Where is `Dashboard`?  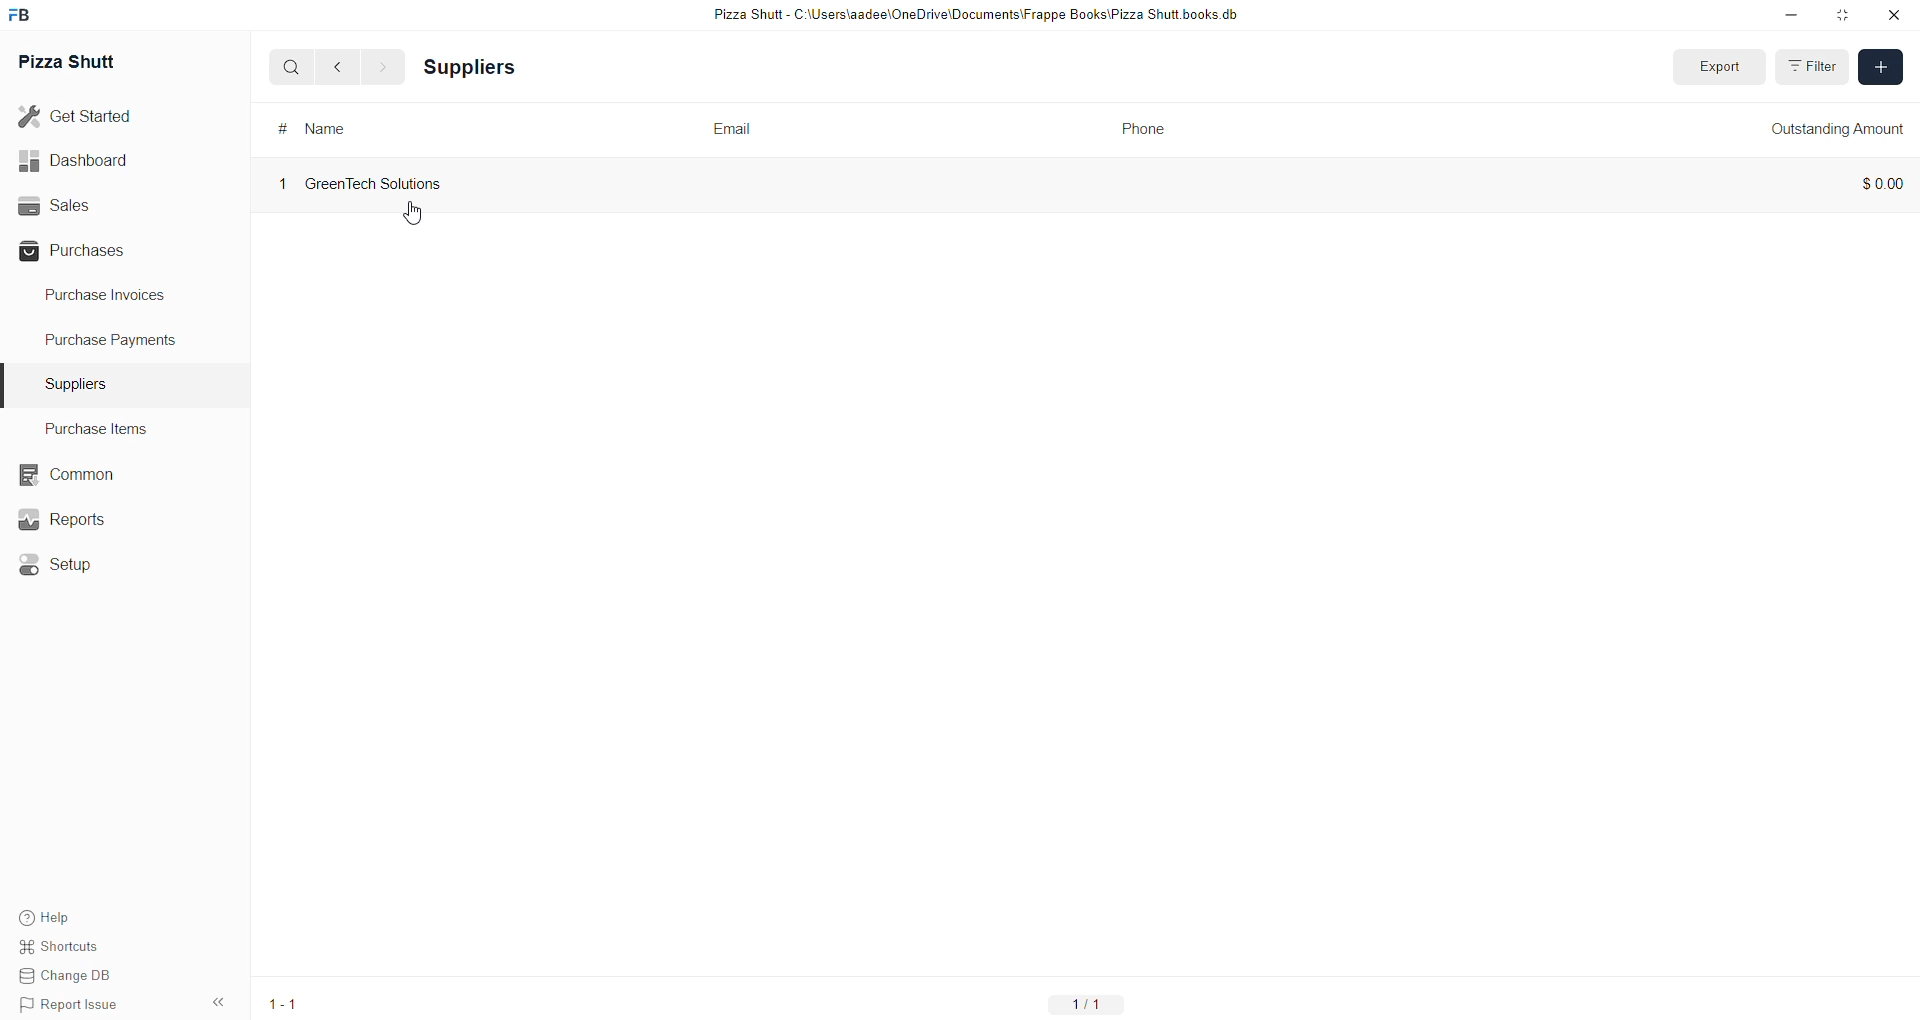
Dashboard is located at coordinates (96, 161).